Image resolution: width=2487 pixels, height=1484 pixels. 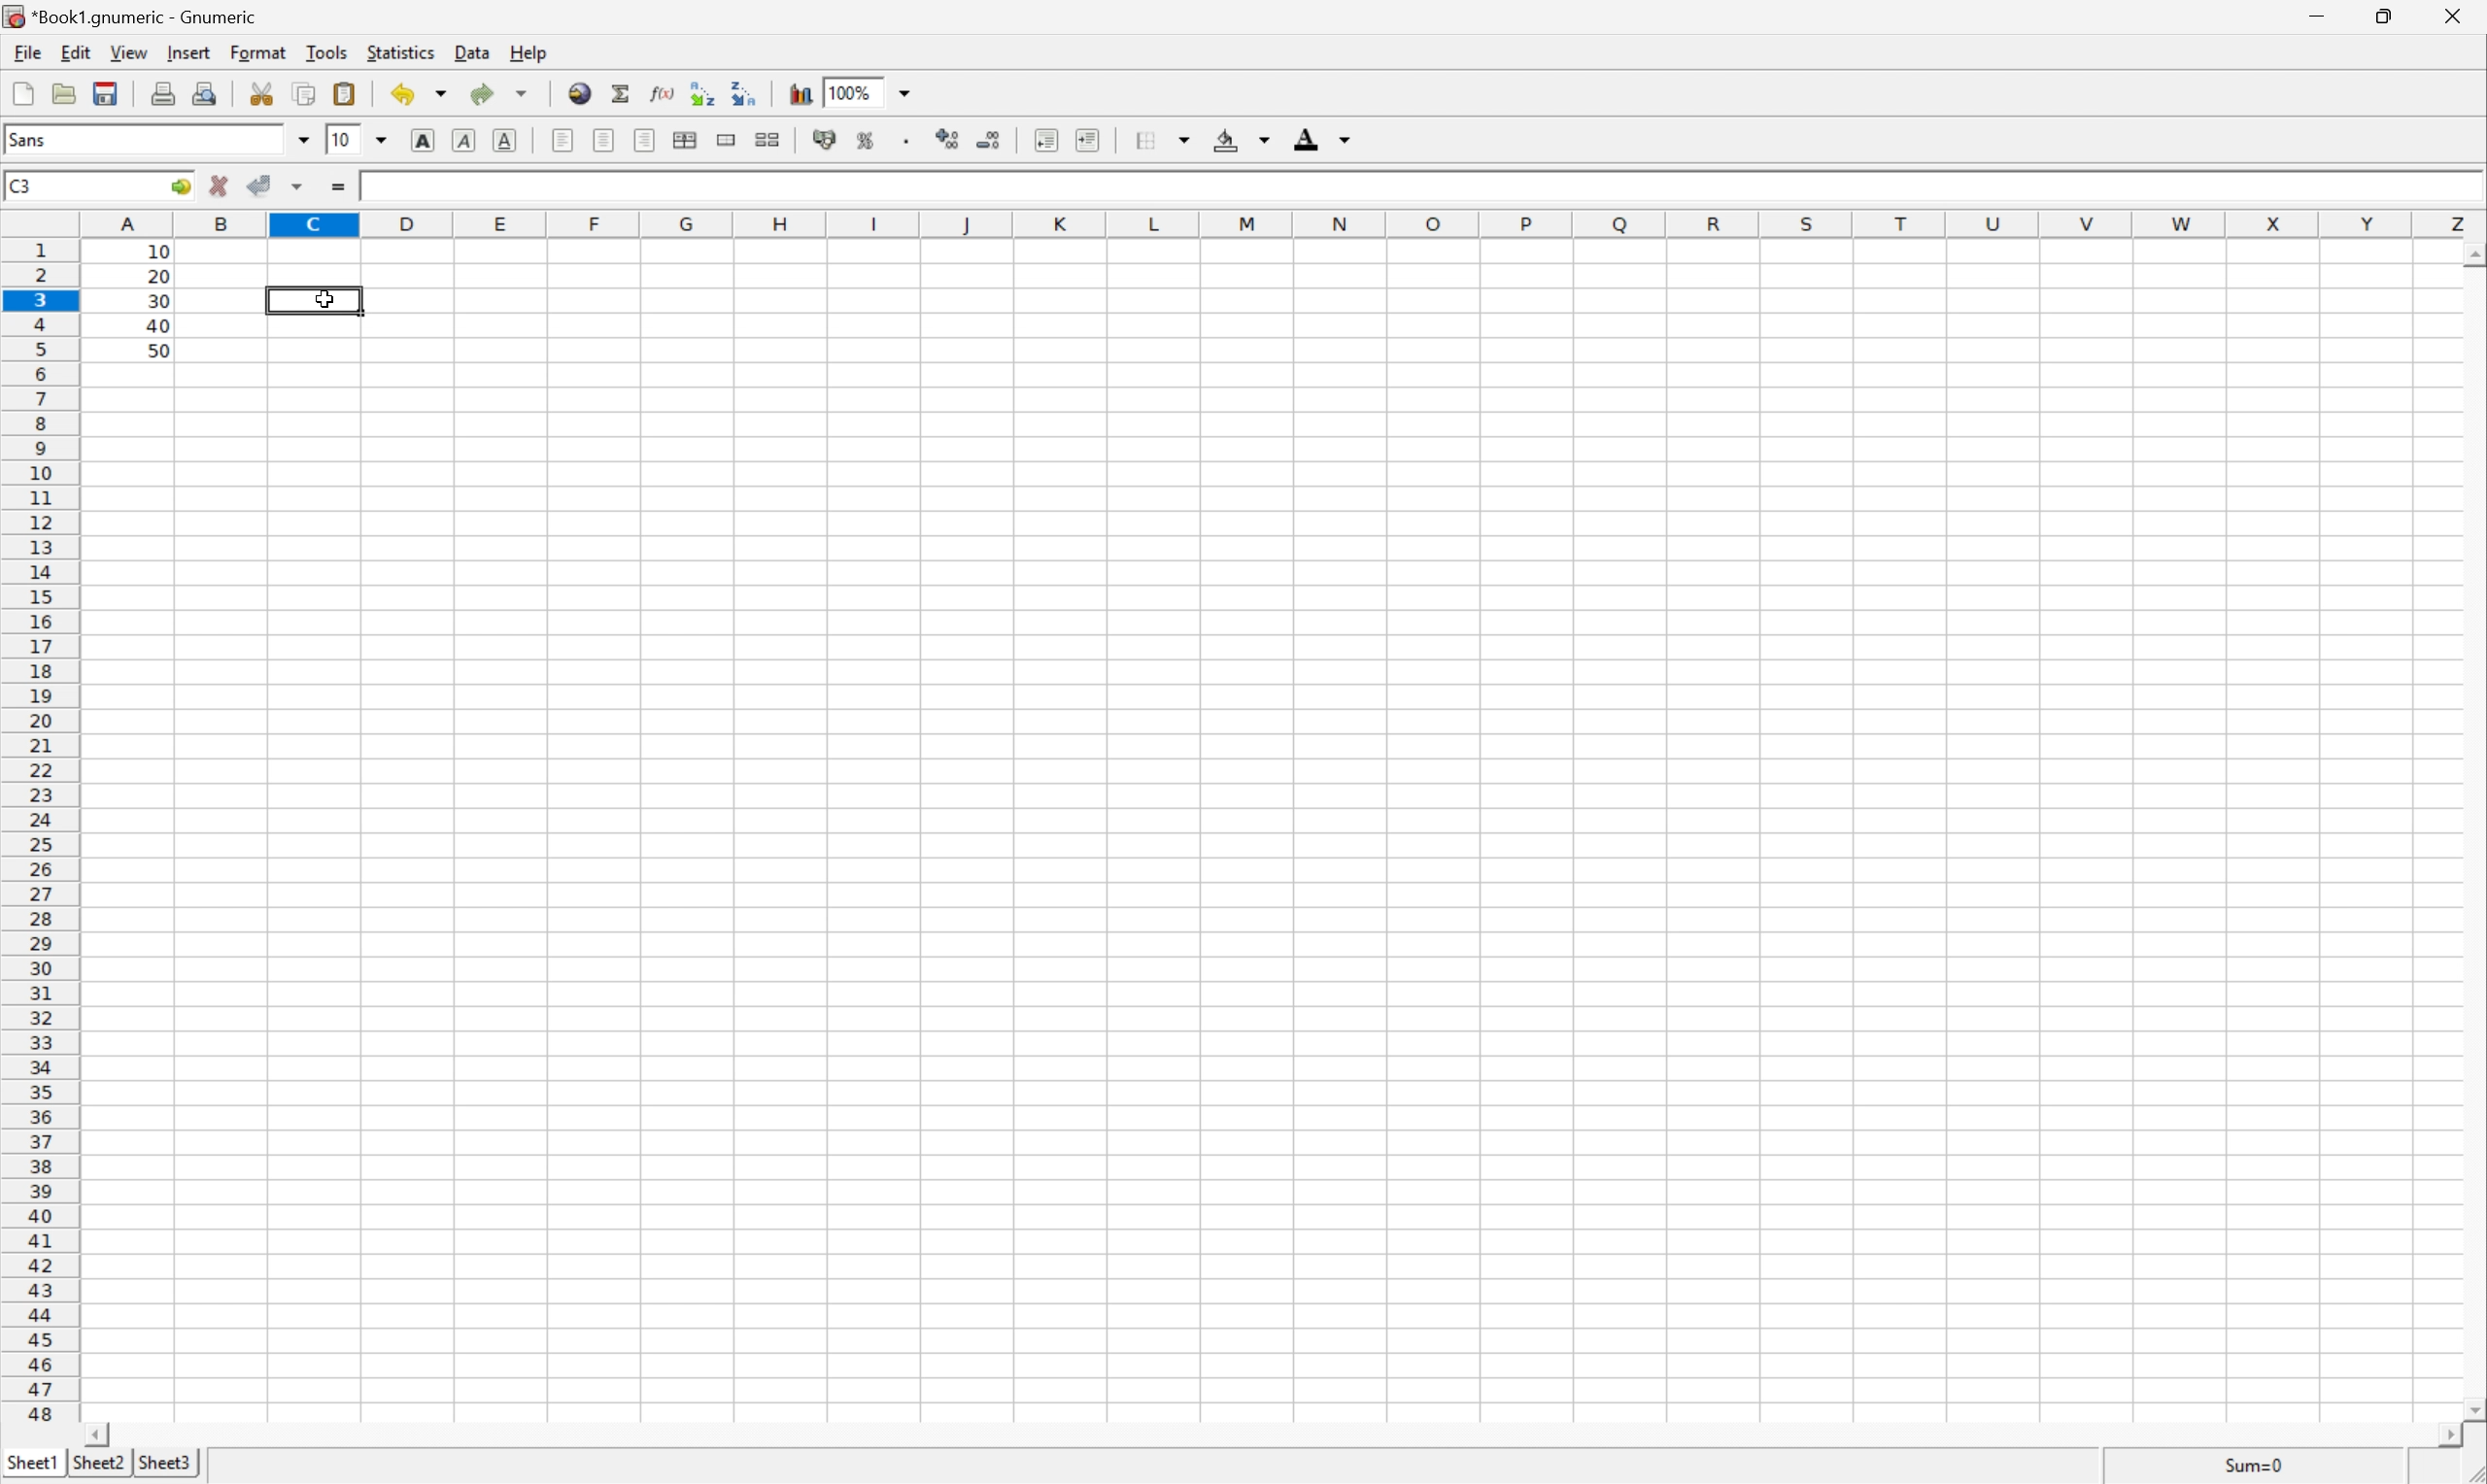 I want to click on Scroll Up, so click(x=2472, y=253).